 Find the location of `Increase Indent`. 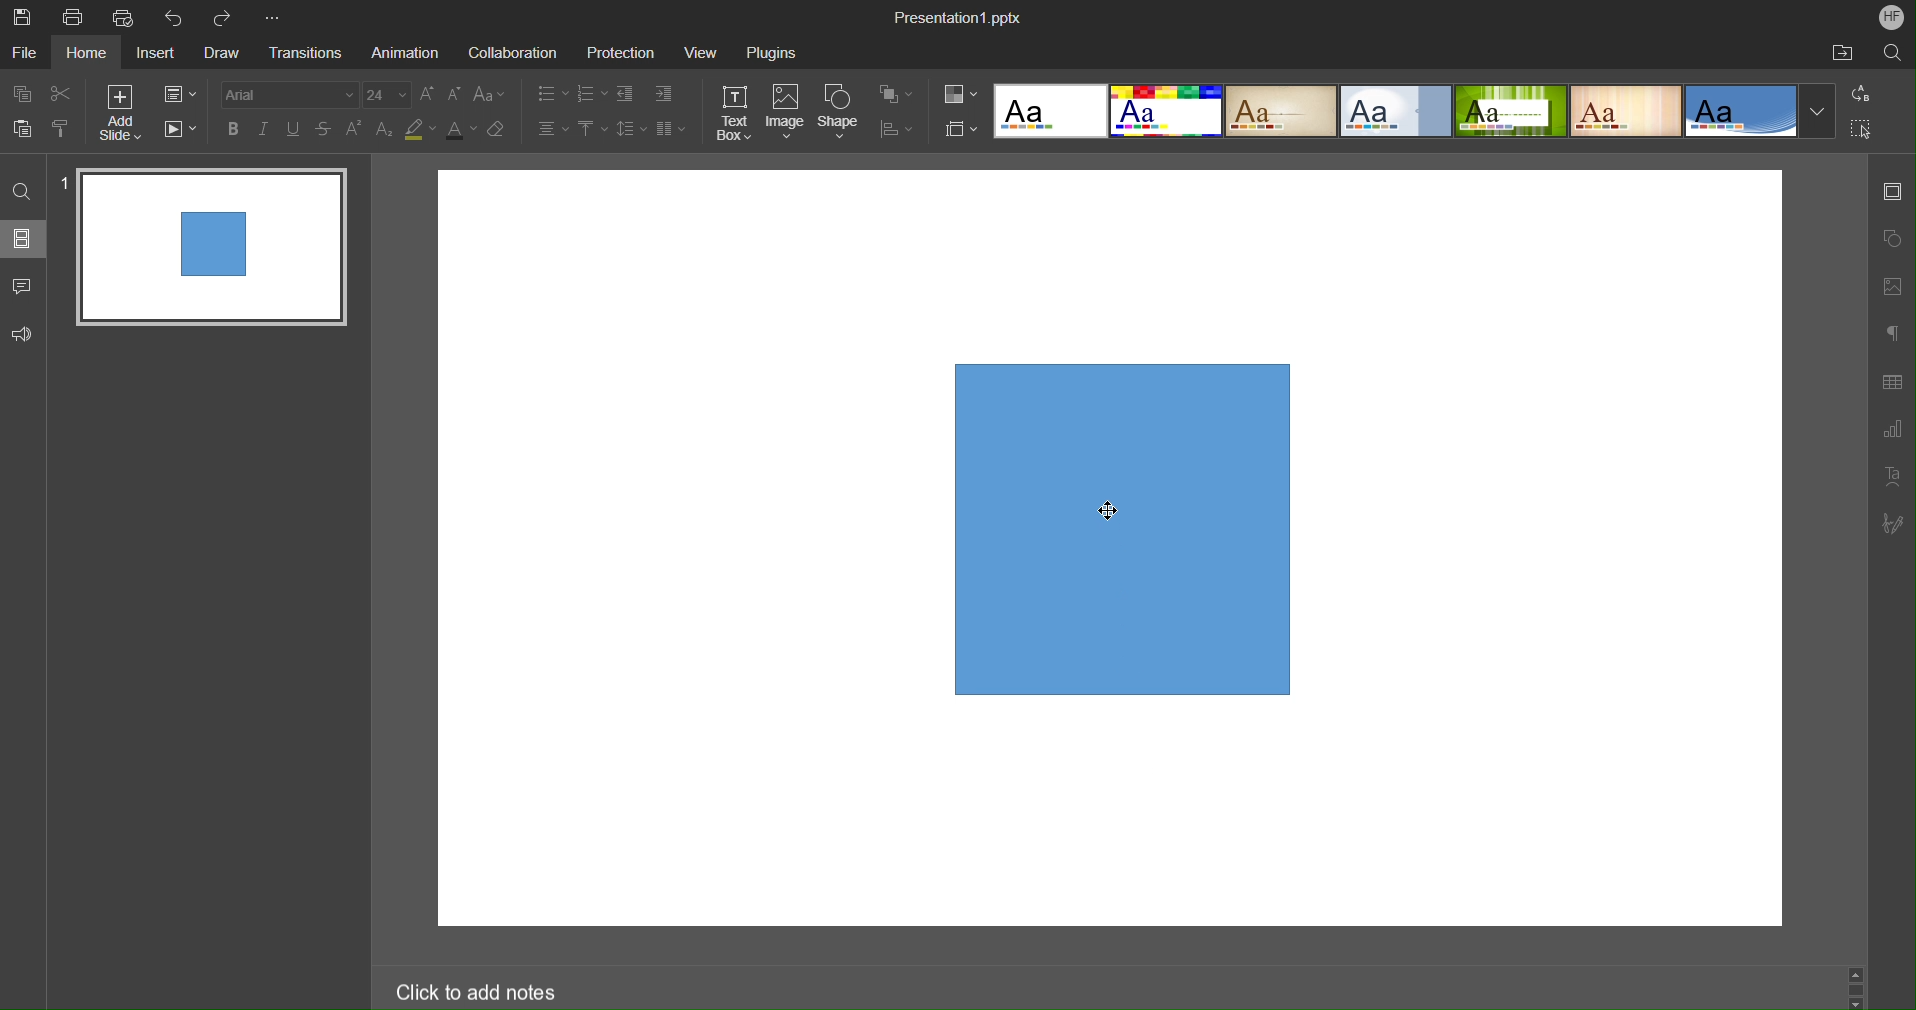

Increase Indent is located at coordinates (665, 94).